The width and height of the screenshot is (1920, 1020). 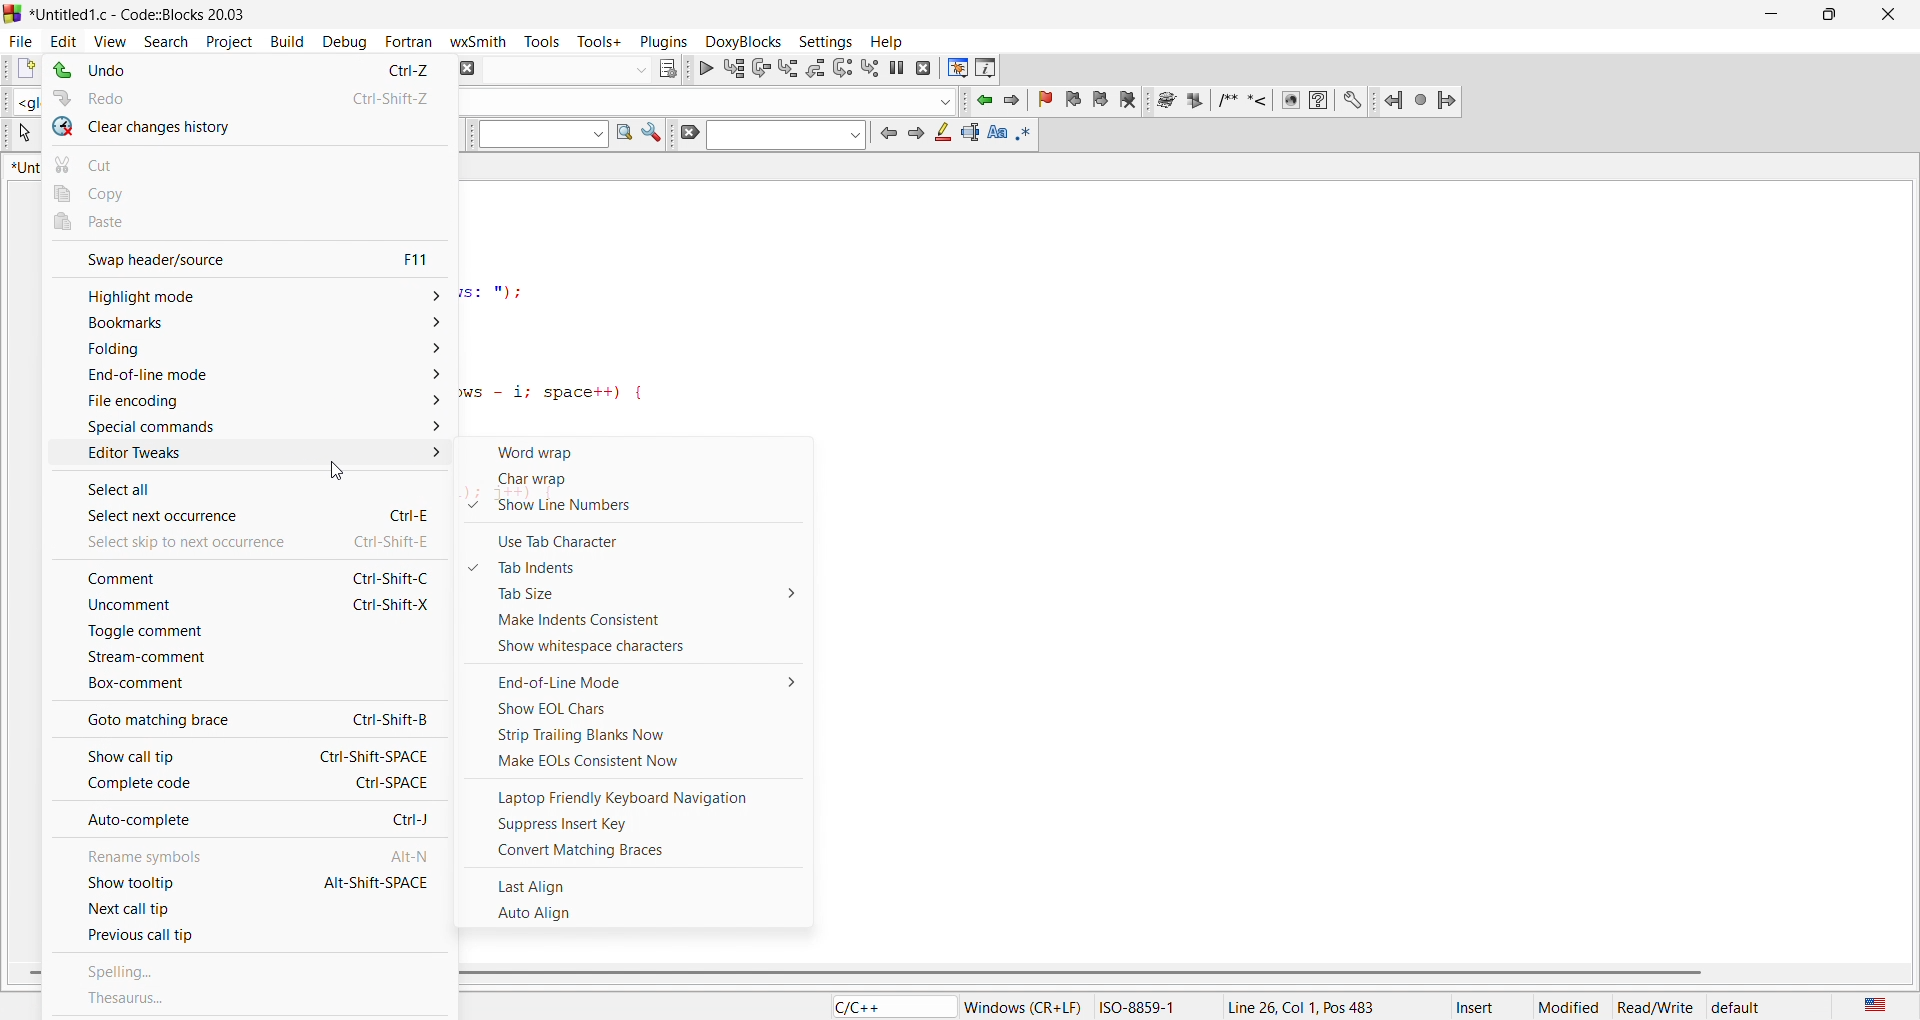 I want to click on next call tip, so click(x=252, y=911).